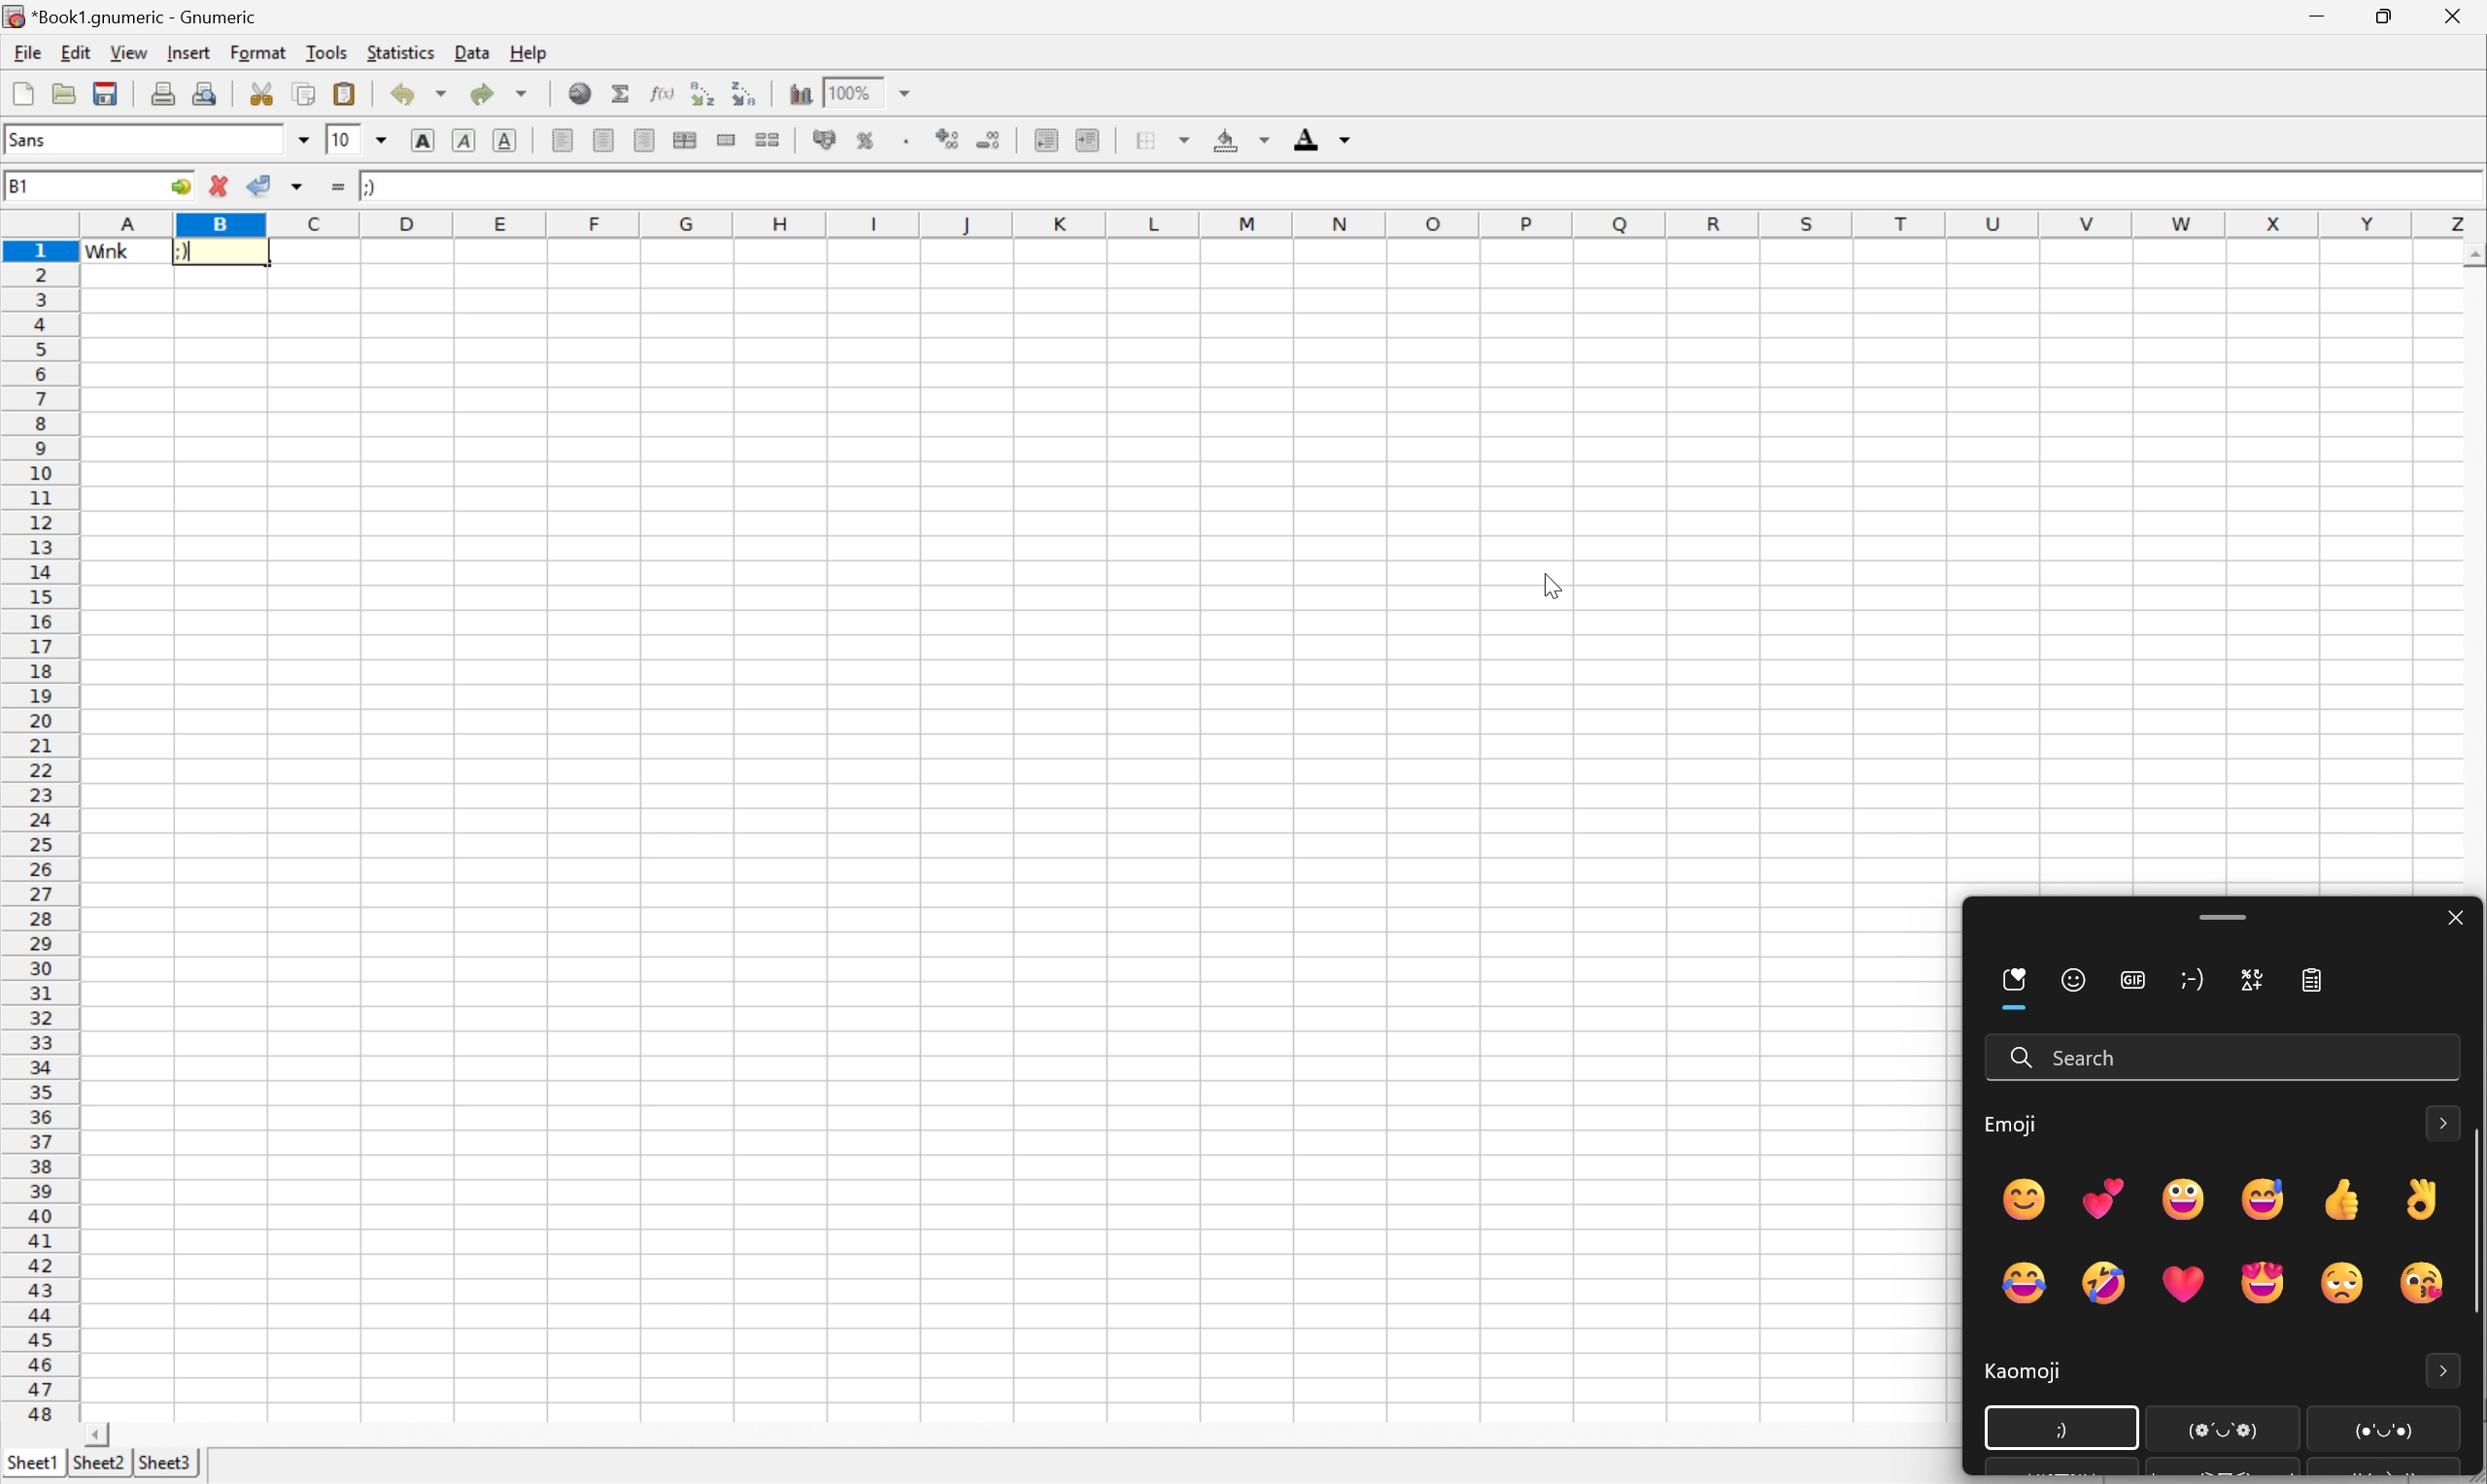 The width and height of the screenshot is (2487, 1484). Describe the element at coordinates (687, 138) in the screenshot. I see `center horizontally` at that location.